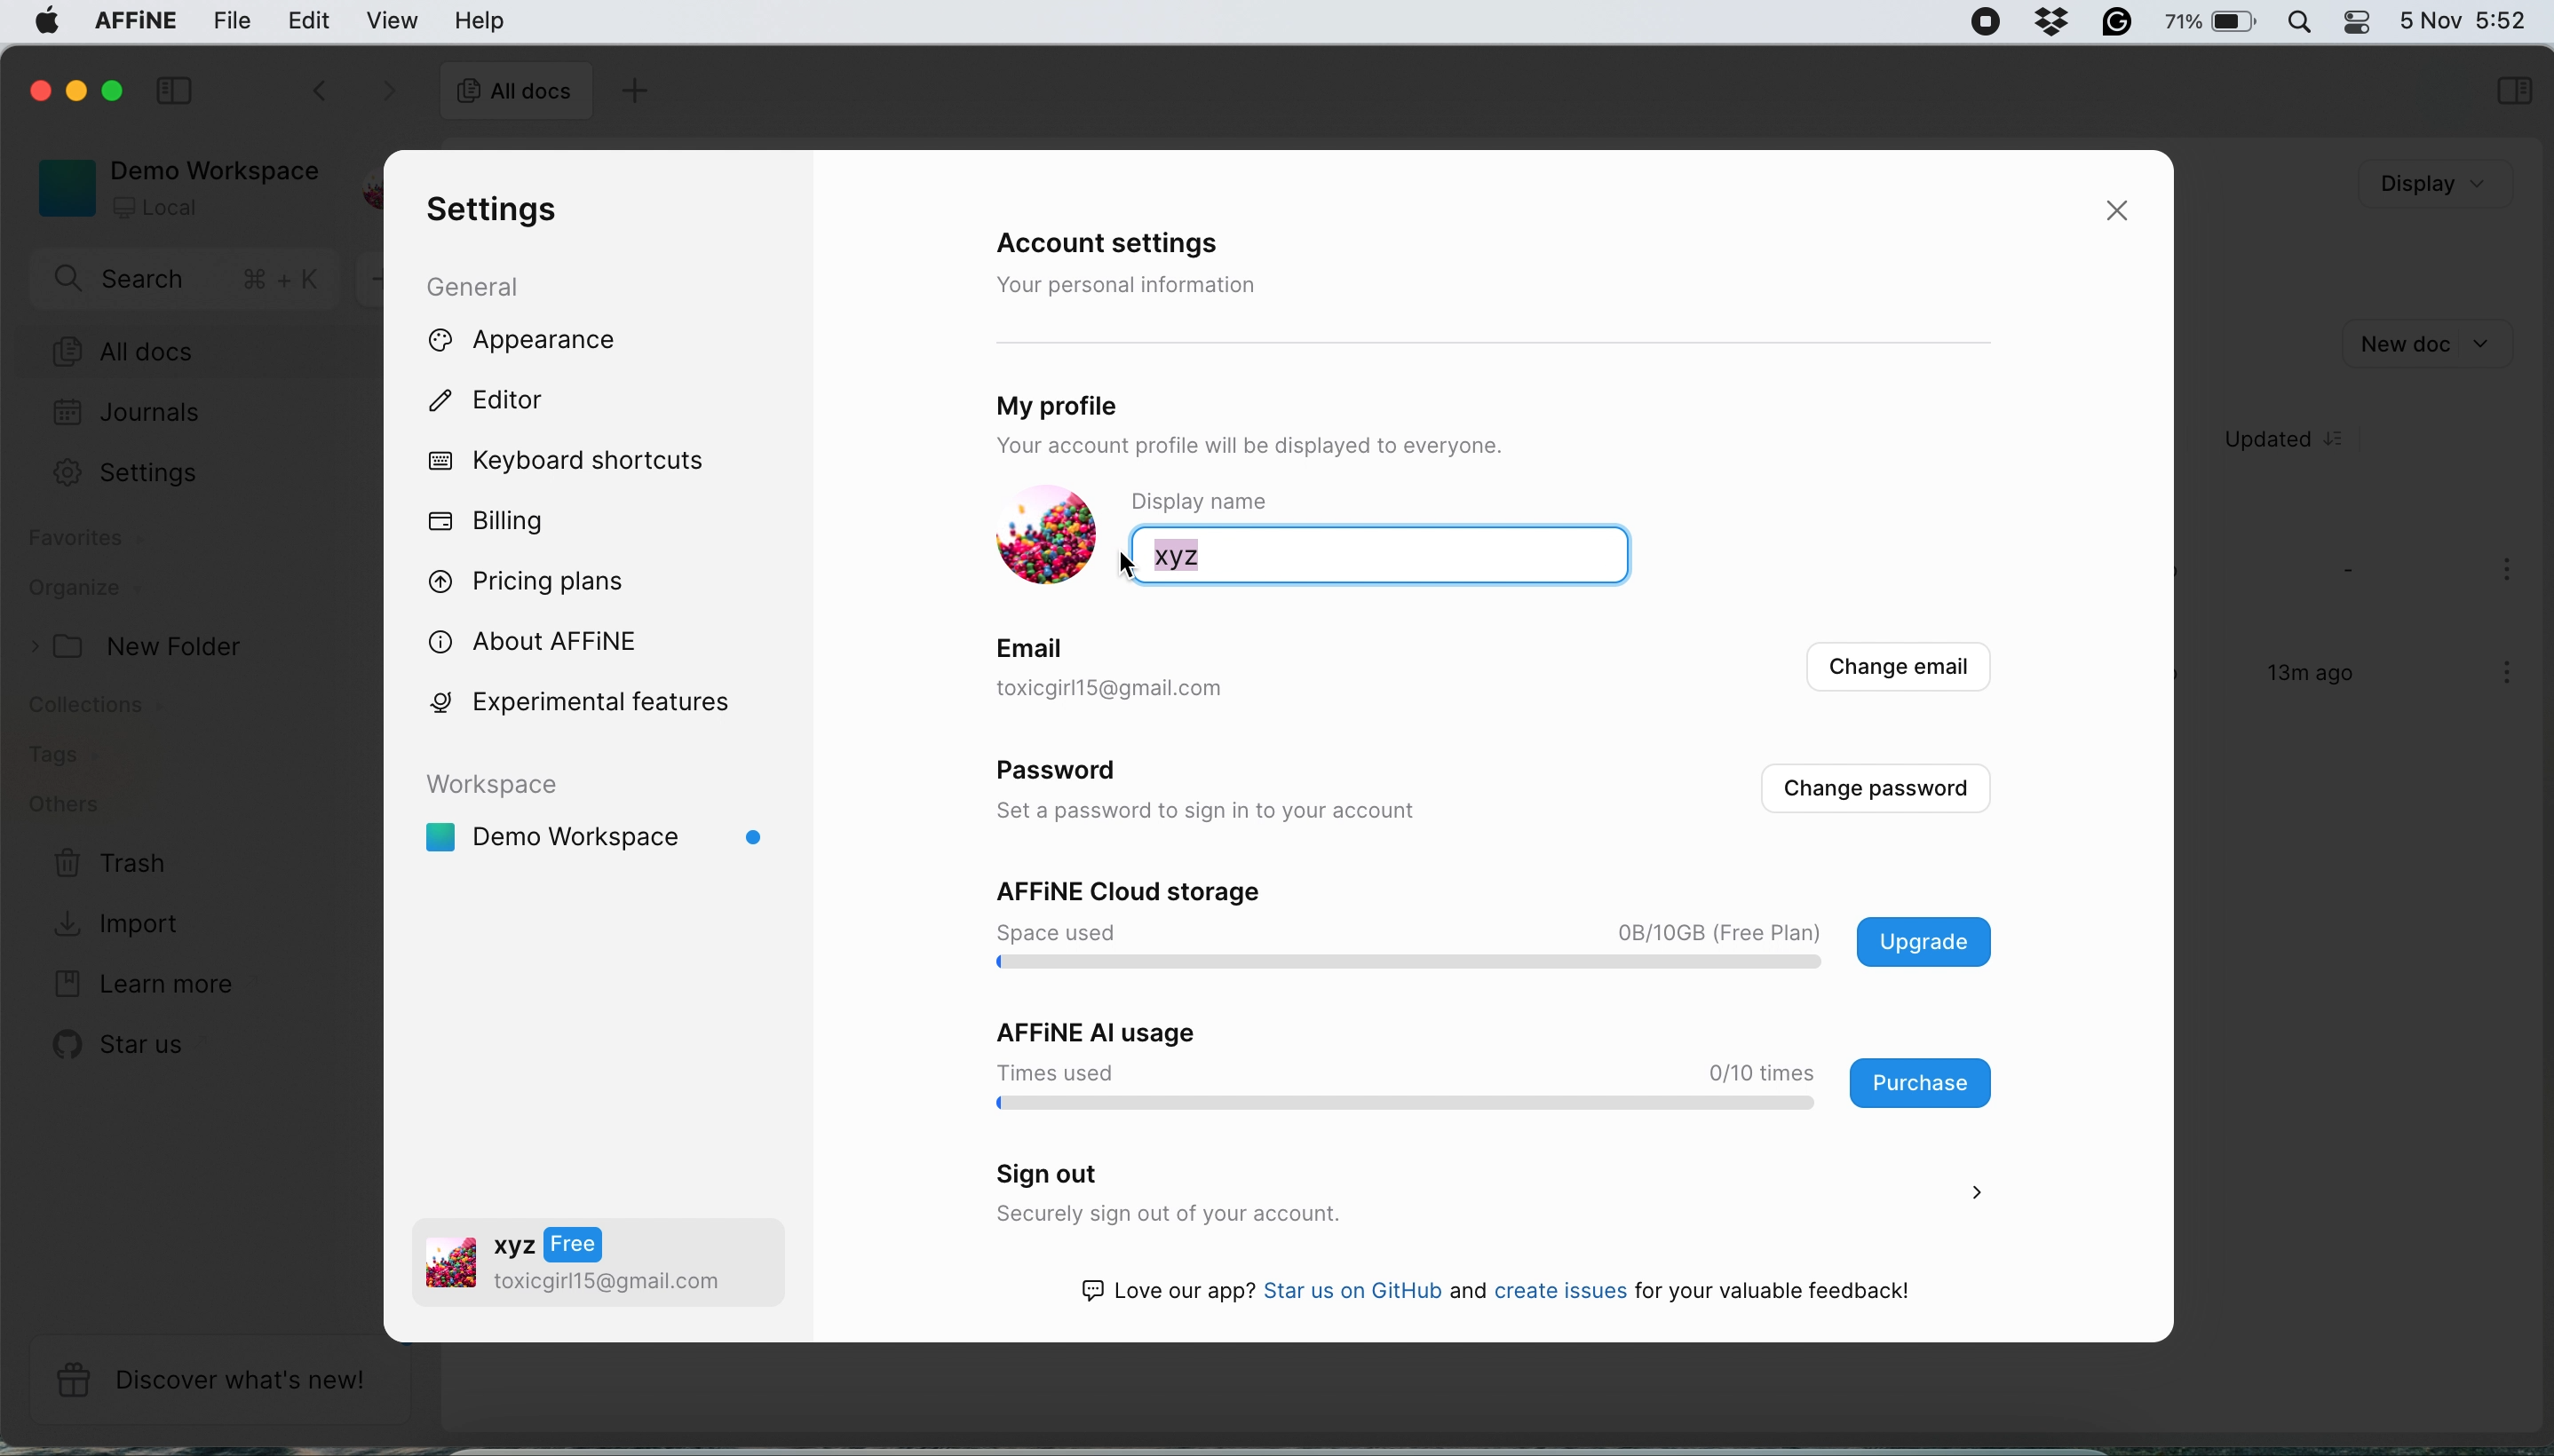 The height and width of the screenshot is (1456, 2554). What do you see at coordinates (171, 186) in the screenshot?
I see `demo workspace` at bounding box center [171, 186].